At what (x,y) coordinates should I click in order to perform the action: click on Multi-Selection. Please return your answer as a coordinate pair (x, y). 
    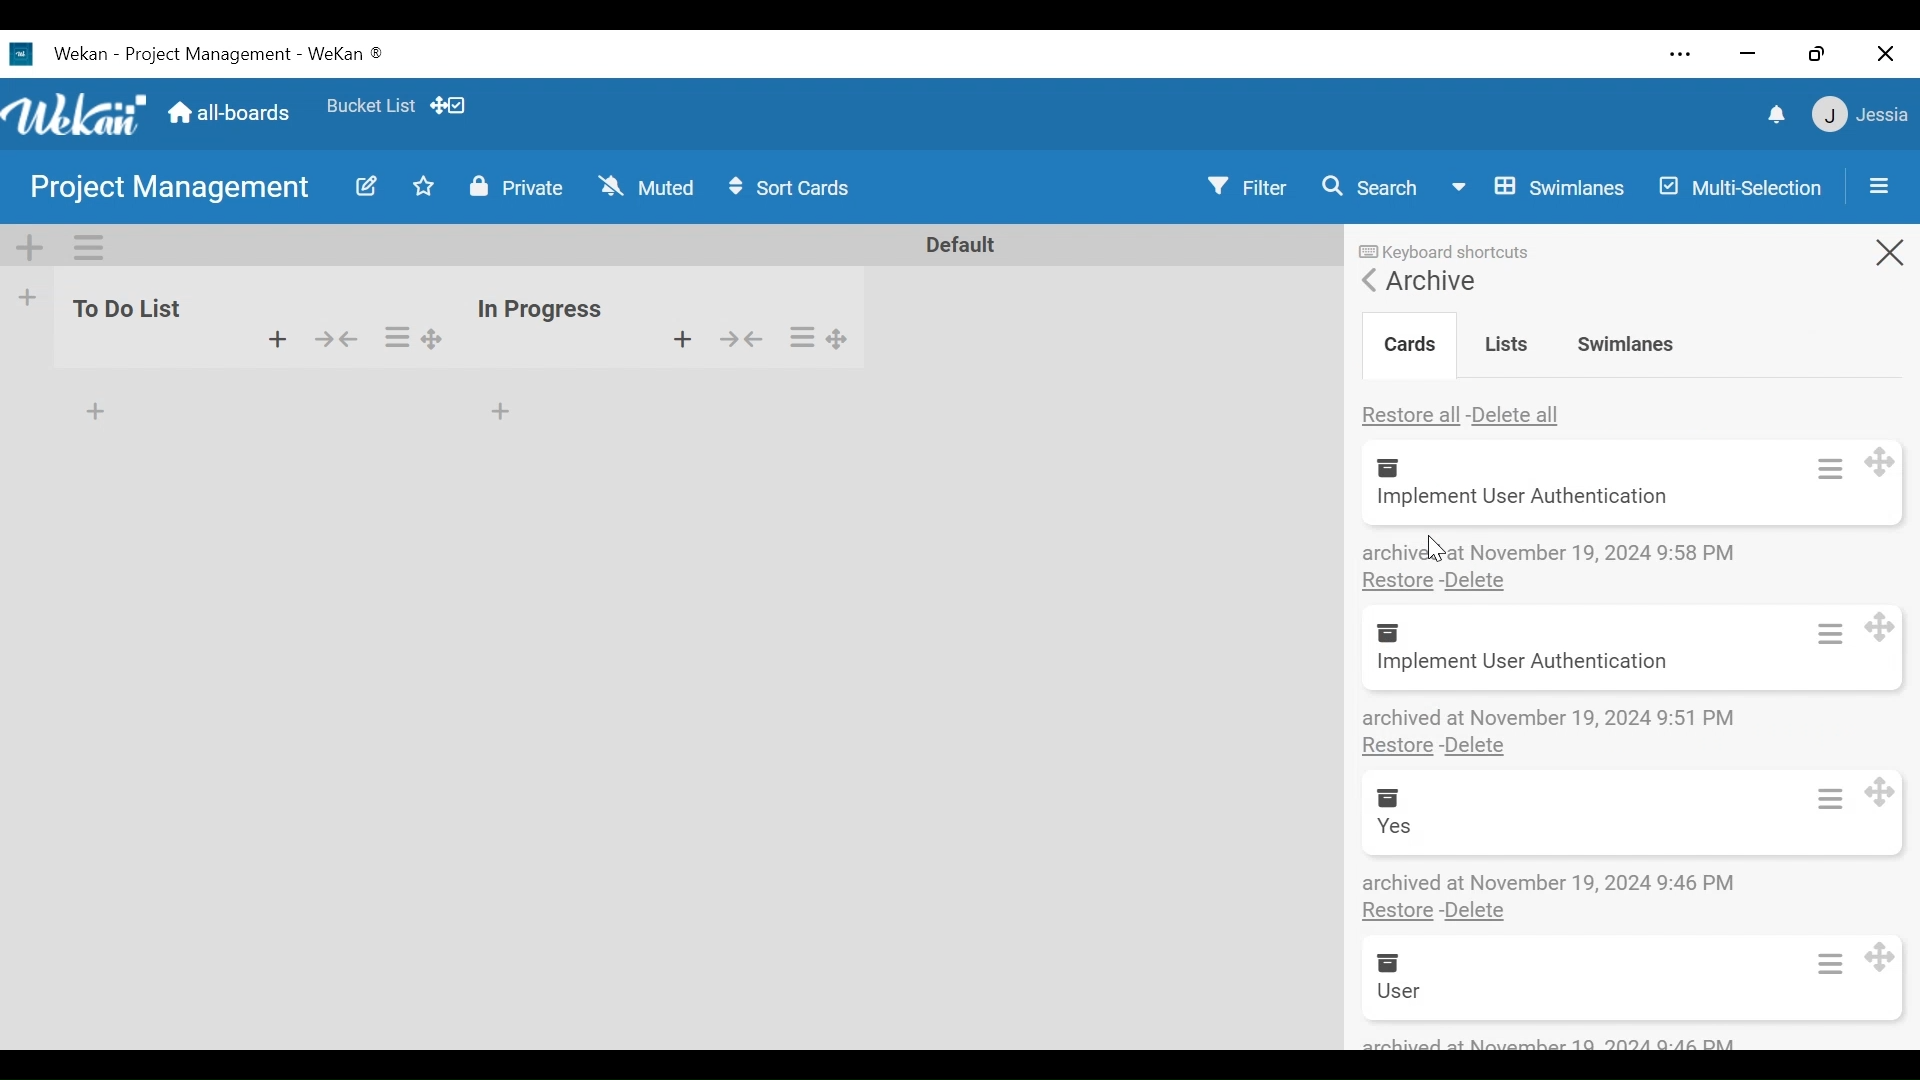
    Looking at the image, I should click on (1739, 186).